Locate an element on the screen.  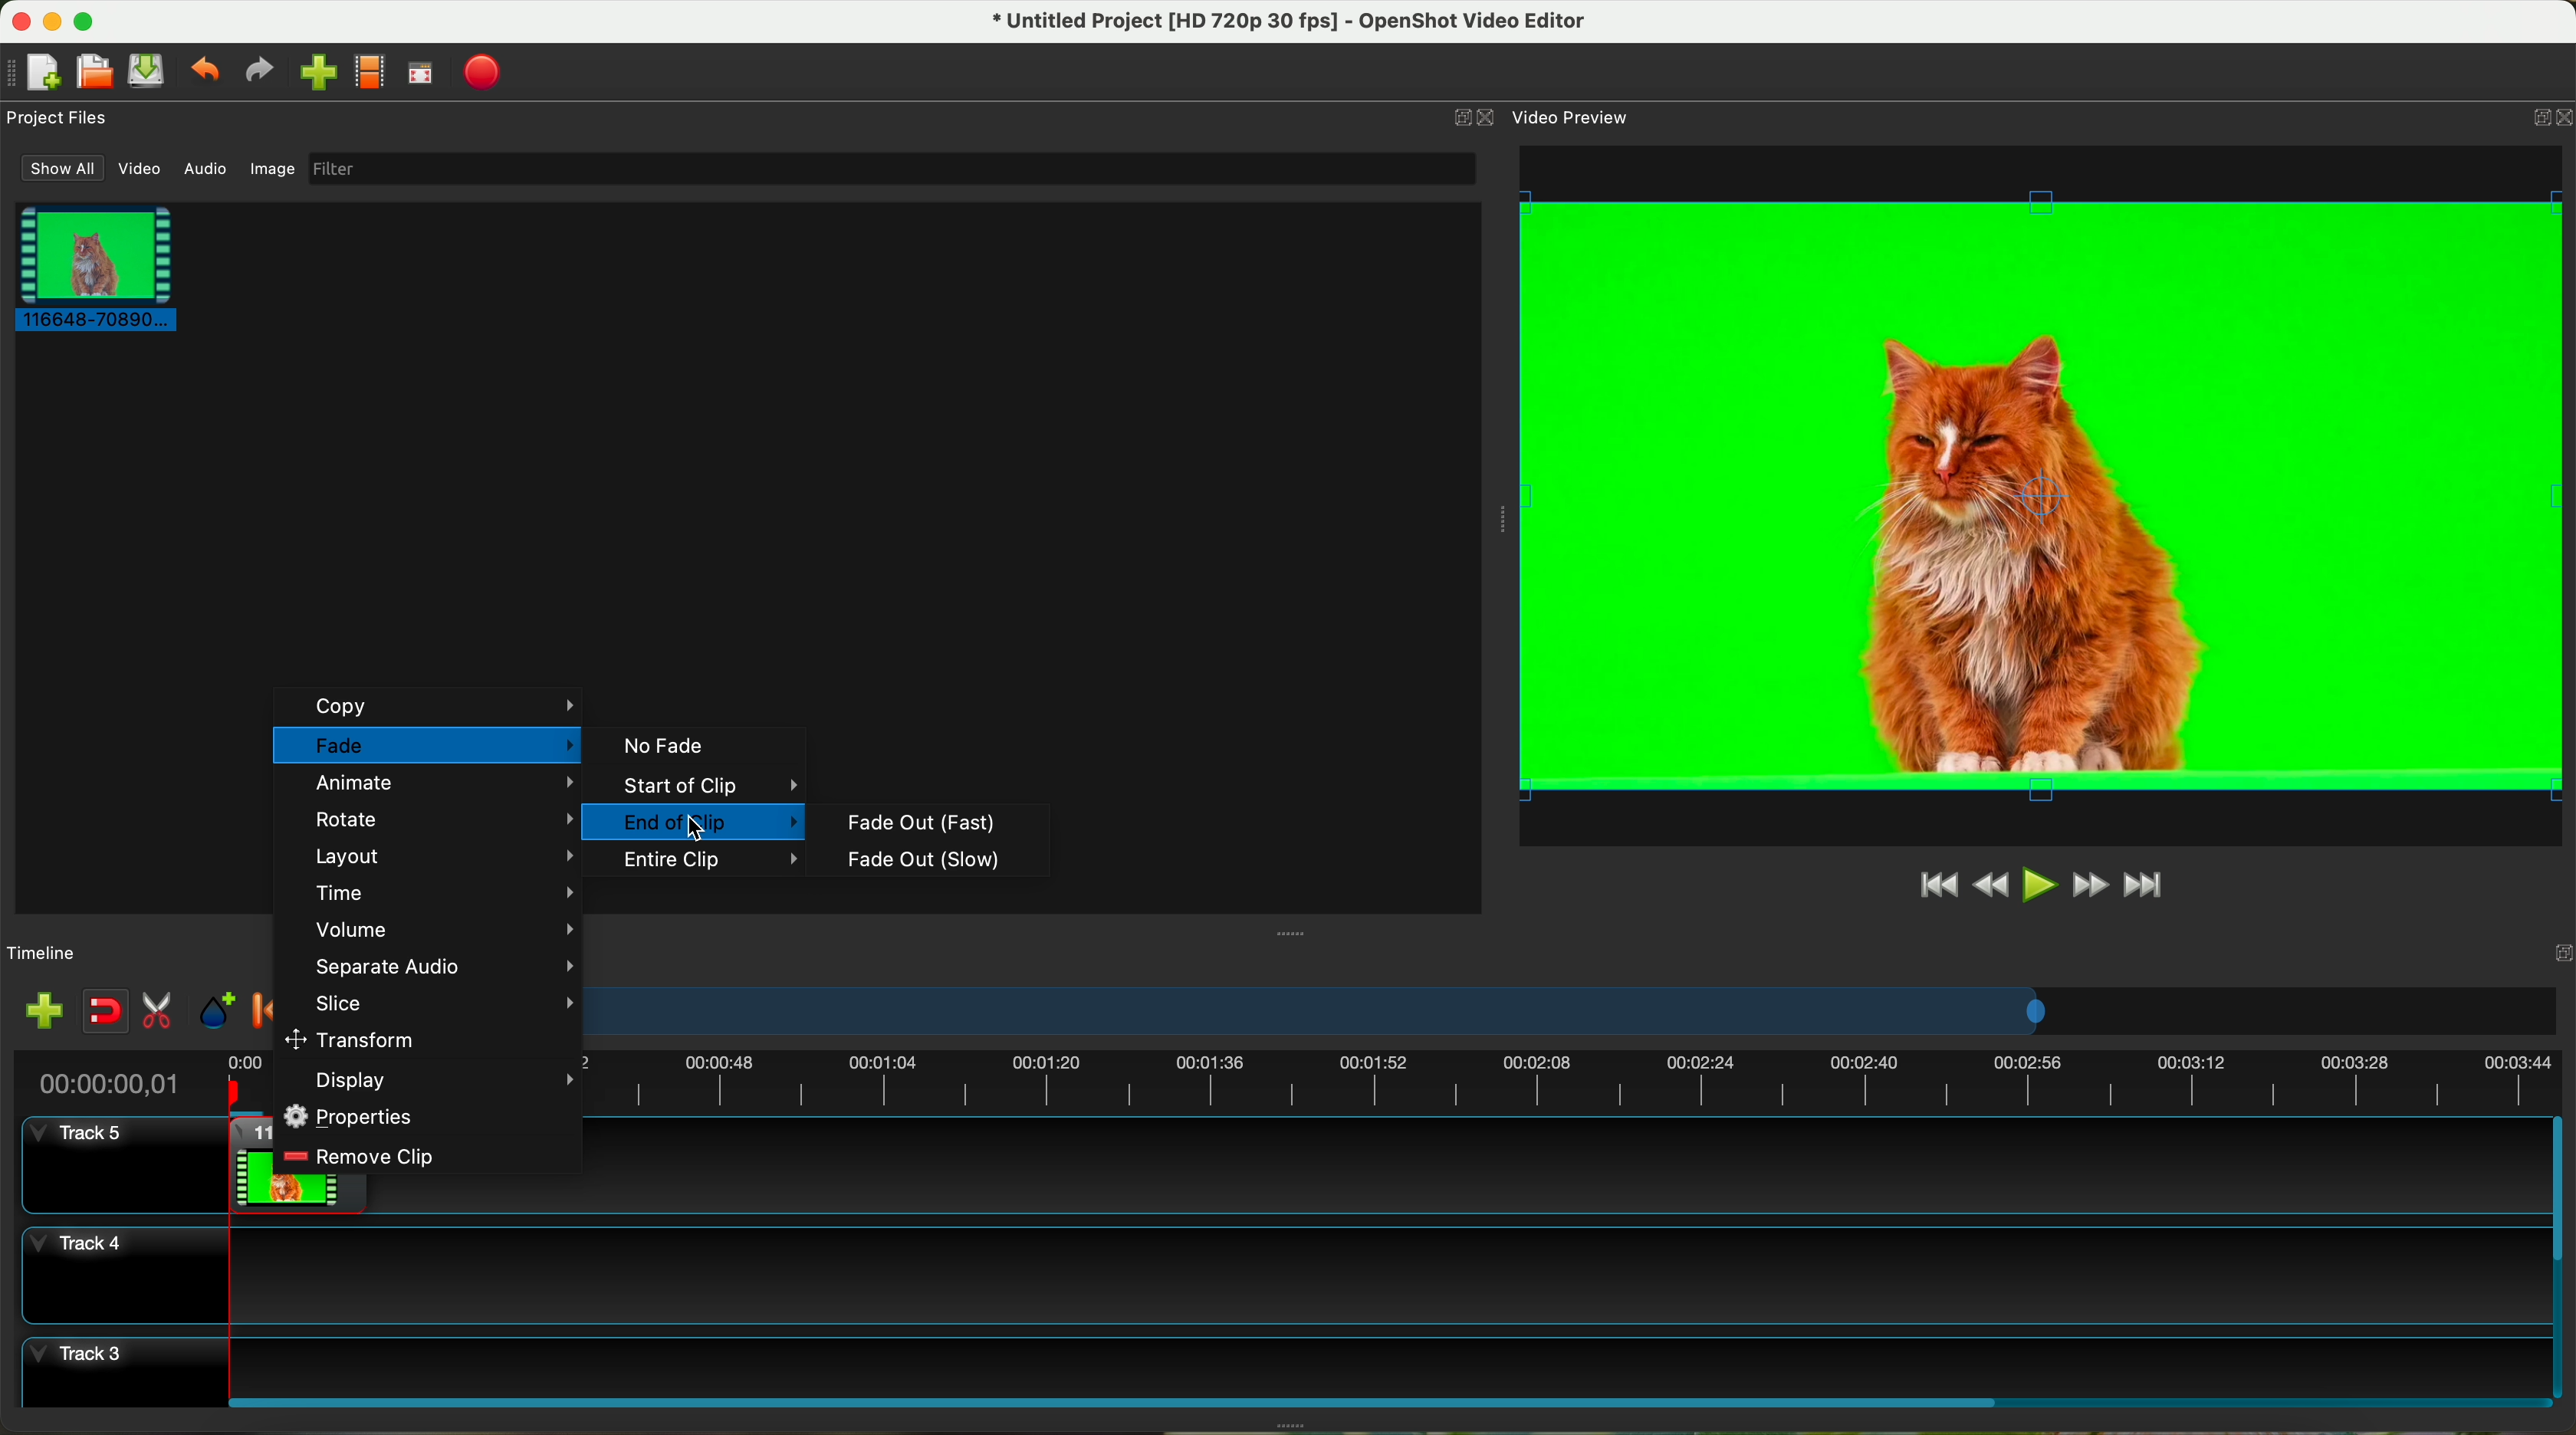
full screen is located at coordinates (420, 73).